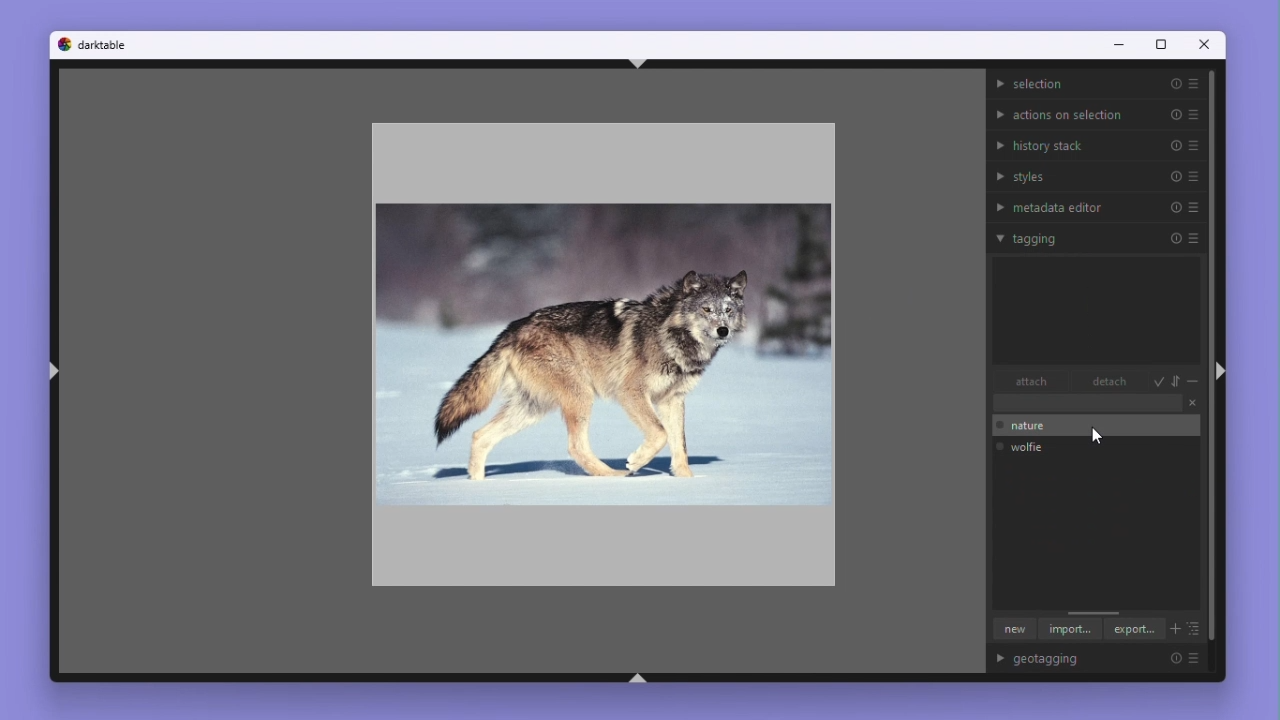  Describe the element at coordinates (1135, 629) in the screenshot. I see `Export` at that location.